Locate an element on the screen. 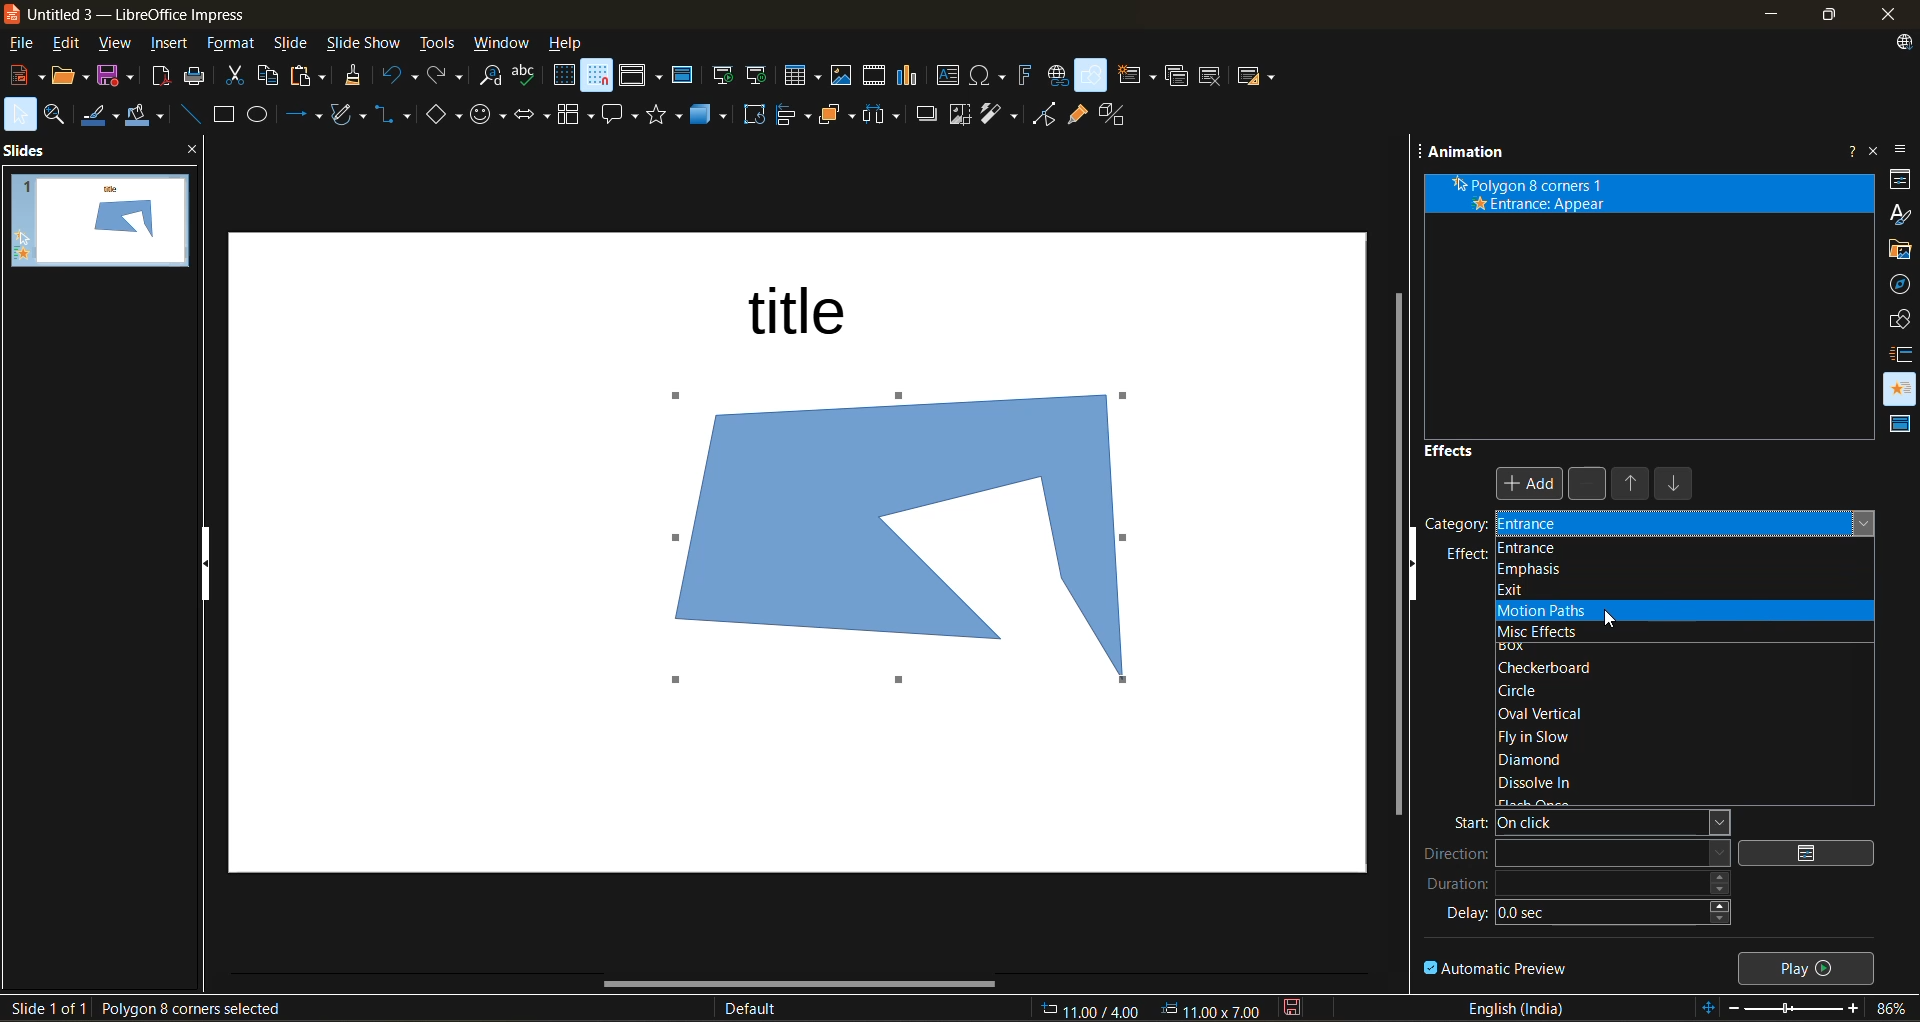 Image resolution: width=1920 pixels, height=1022 pixels. paste is located at coordinates (310, 75).